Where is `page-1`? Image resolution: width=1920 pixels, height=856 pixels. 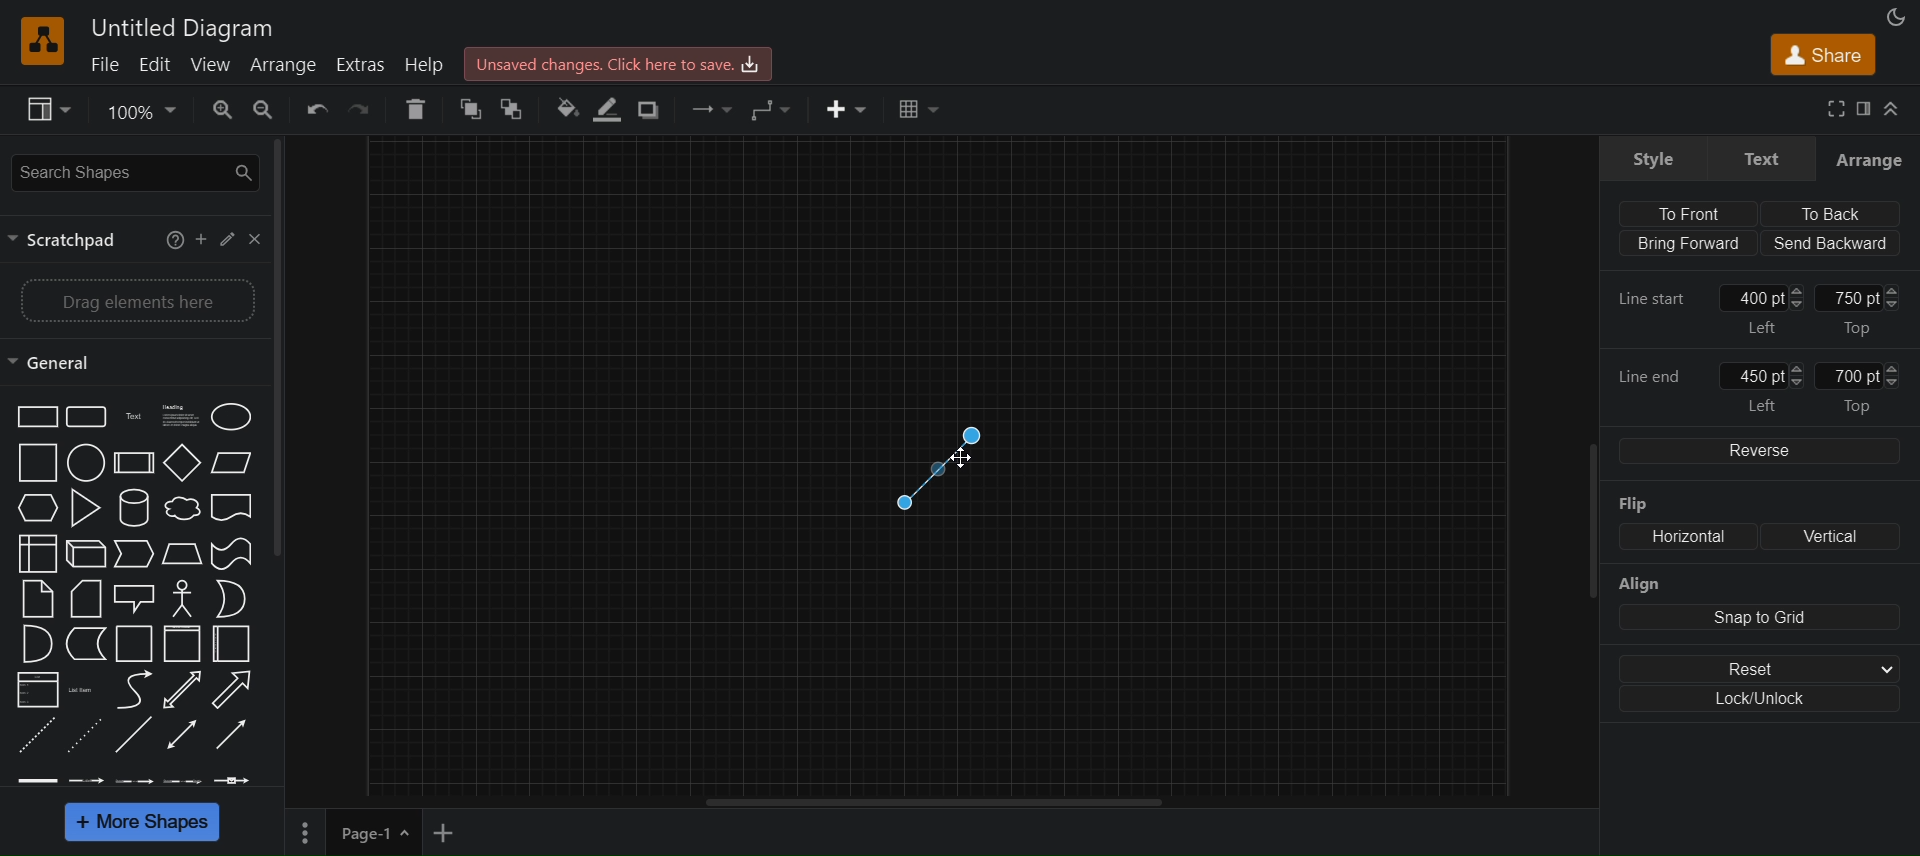
page-1 is located at coordinates (376, 832).